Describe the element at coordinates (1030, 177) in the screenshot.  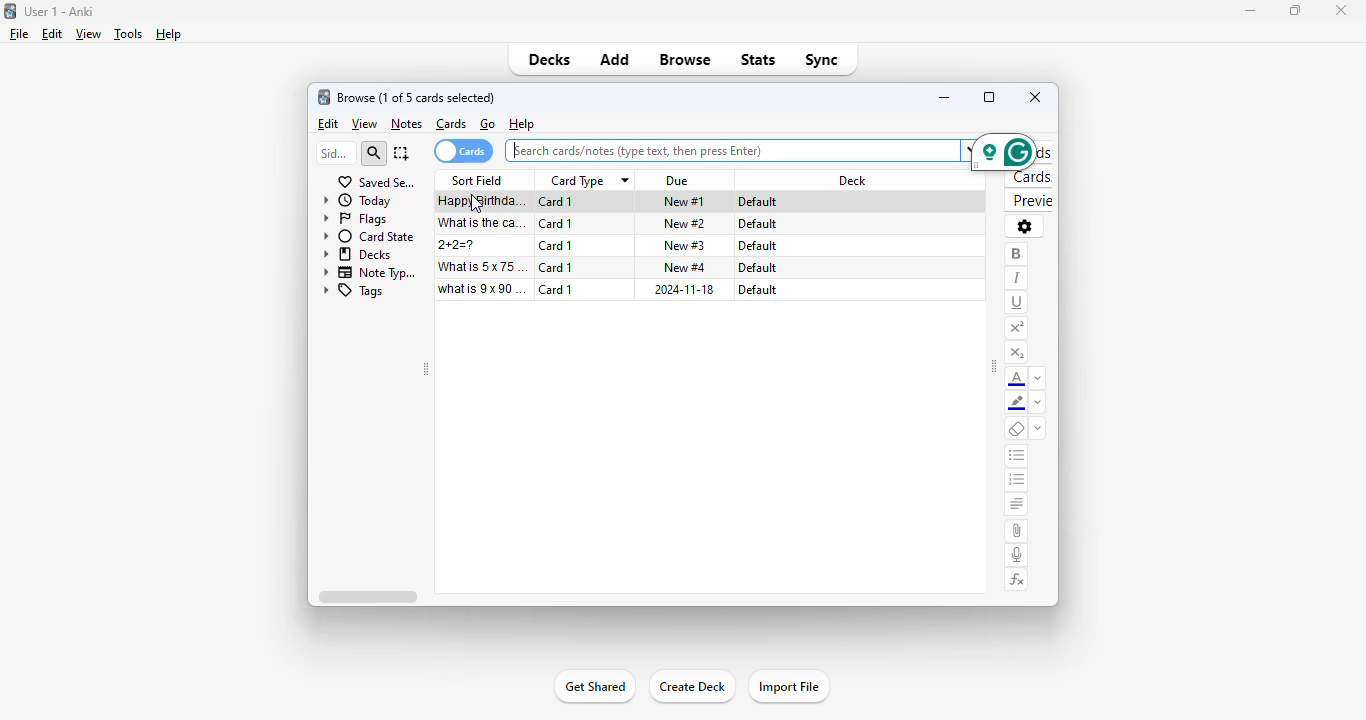
I see `cards` at that location.